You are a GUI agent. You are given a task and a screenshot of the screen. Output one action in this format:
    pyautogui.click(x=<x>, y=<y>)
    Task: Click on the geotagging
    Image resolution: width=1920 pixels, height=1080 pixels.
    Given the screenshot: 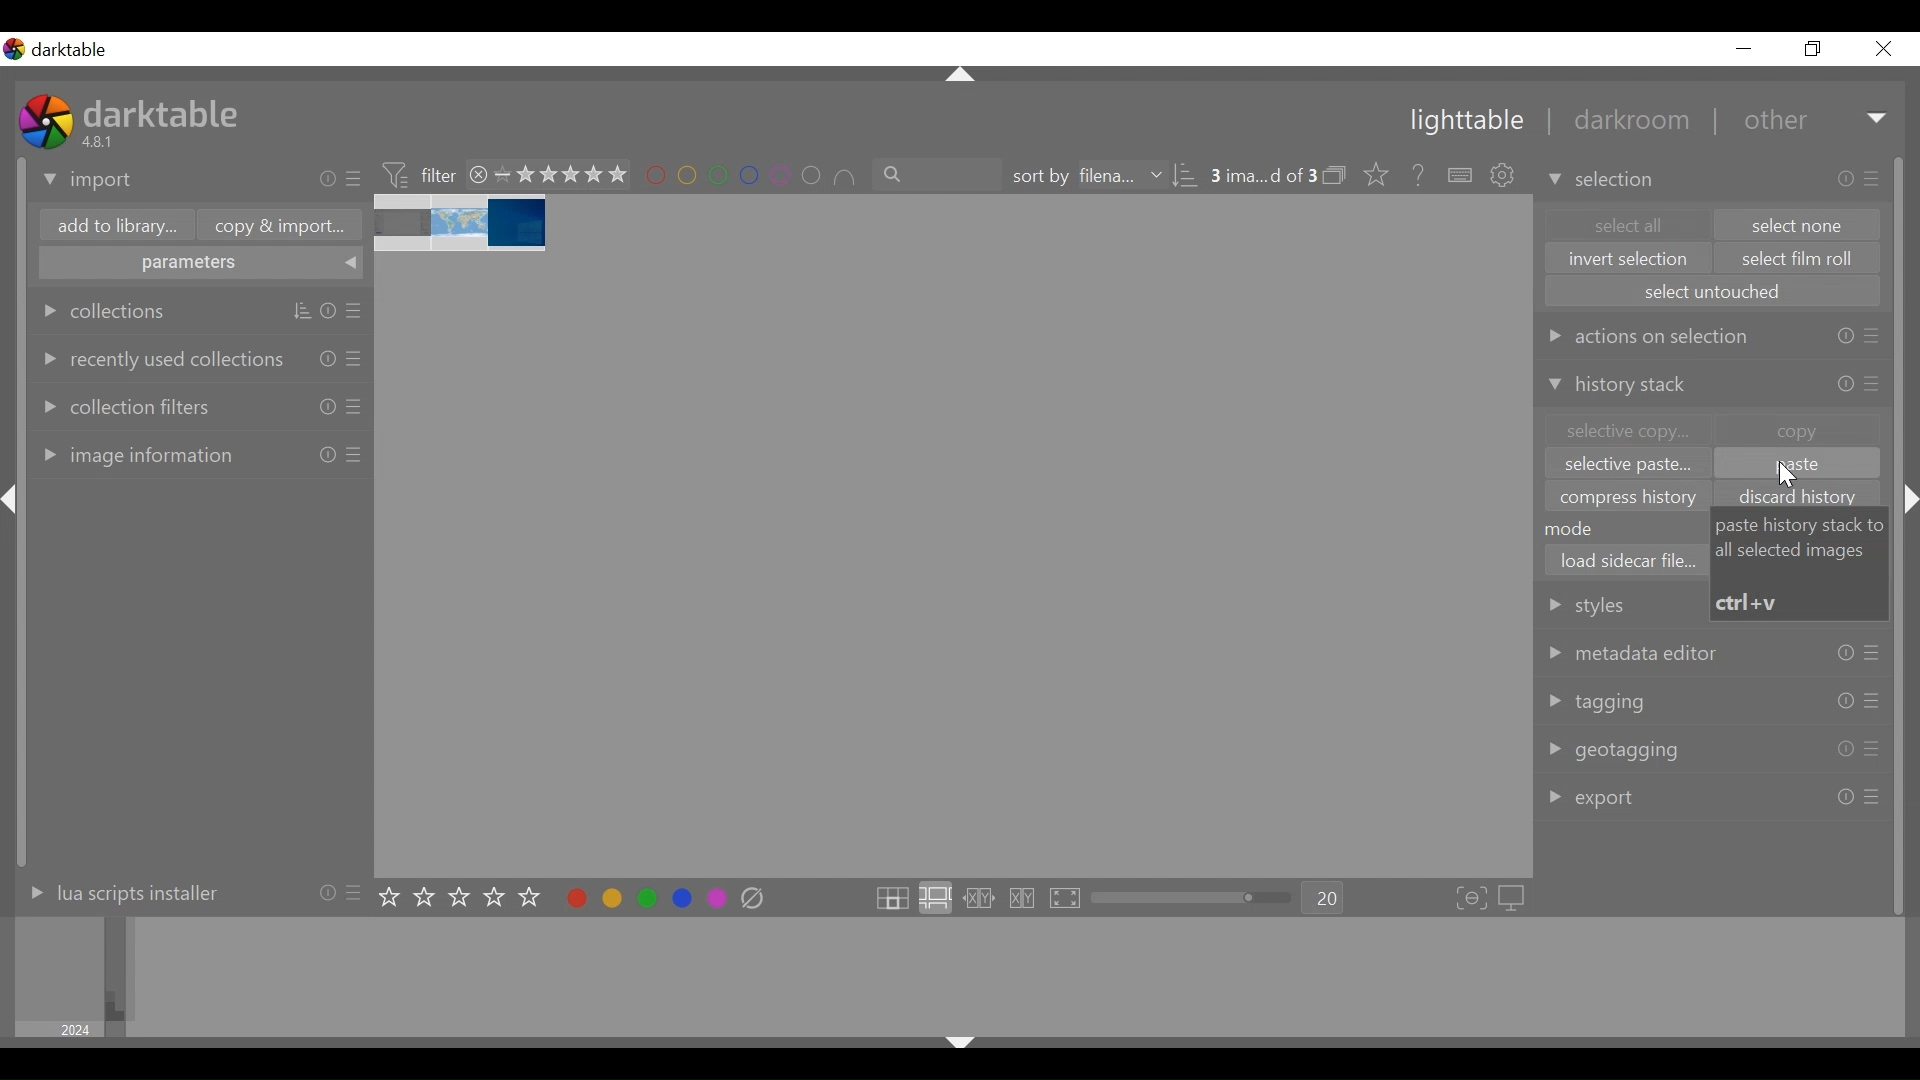 What is the action you would take?
    pyautogui.click(x=1617, y=751)
    